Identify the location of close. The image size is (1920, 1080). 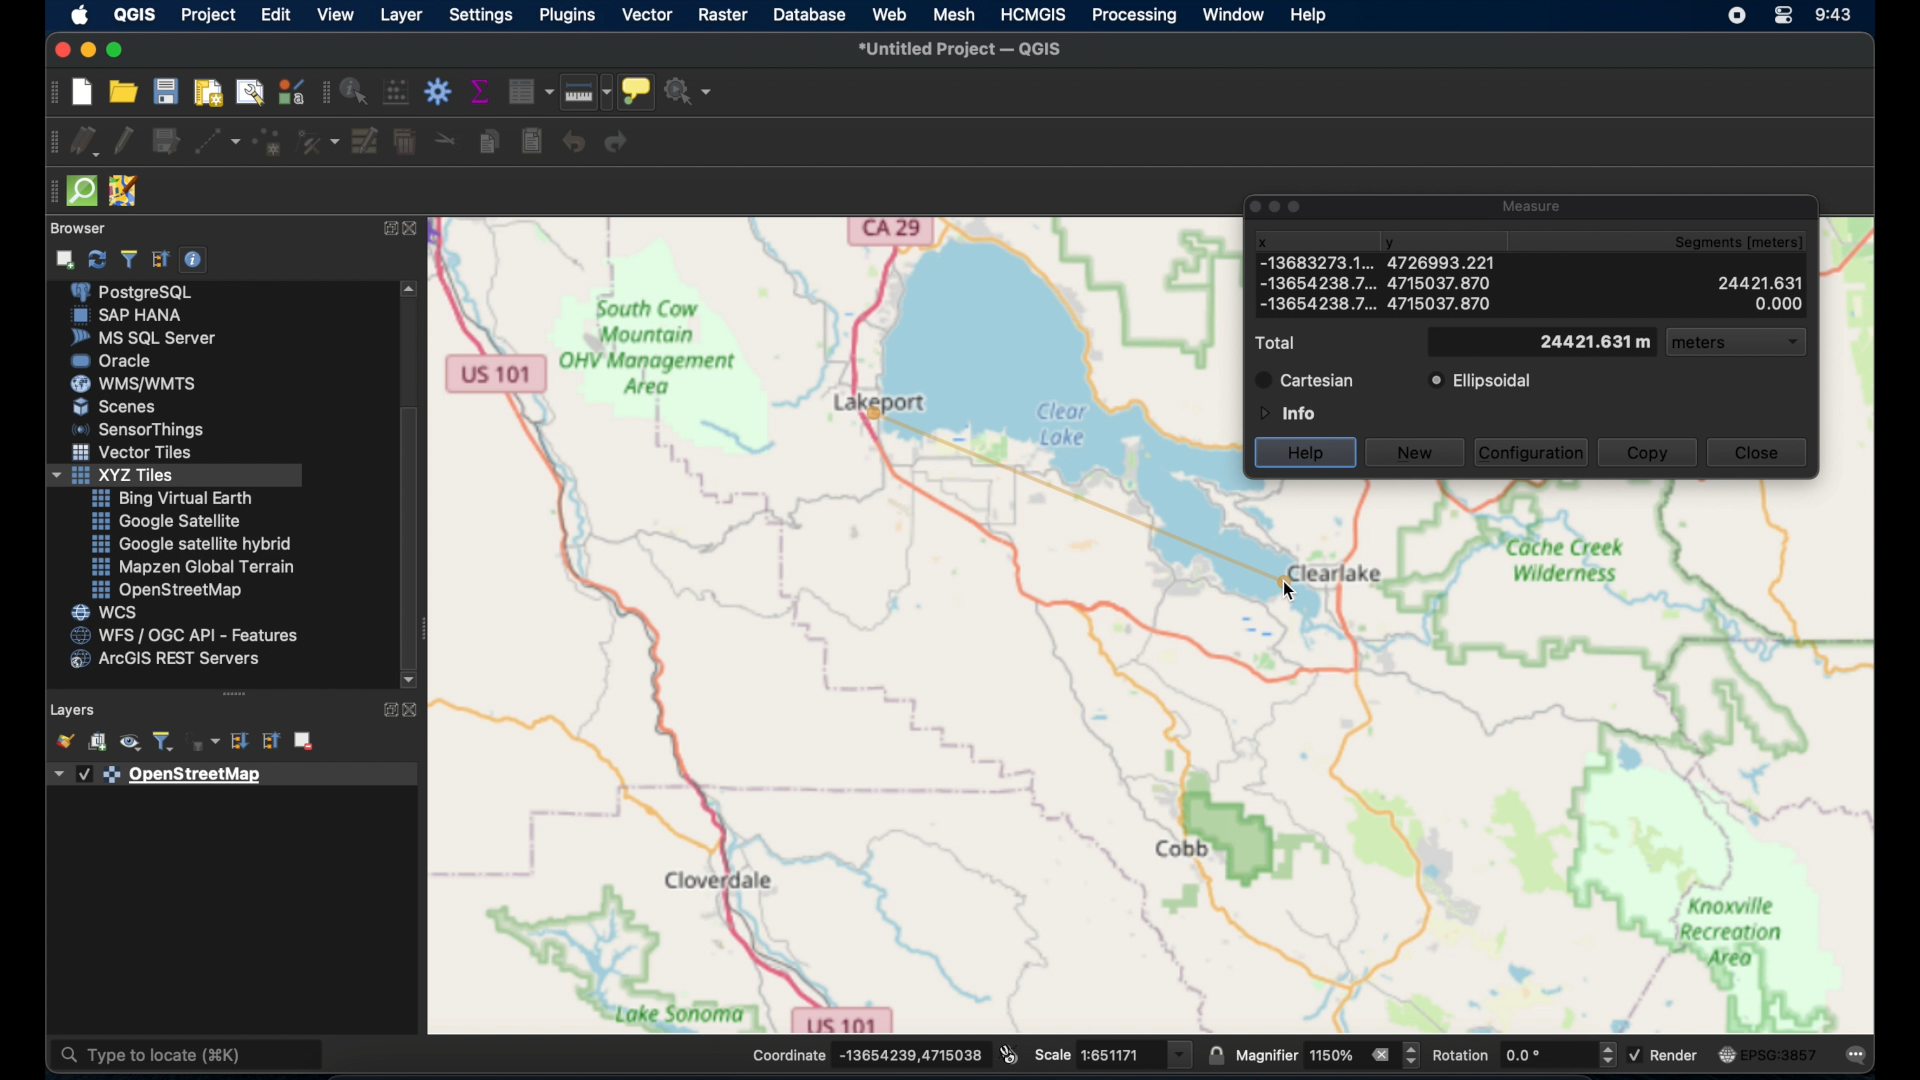
(1757, 452).